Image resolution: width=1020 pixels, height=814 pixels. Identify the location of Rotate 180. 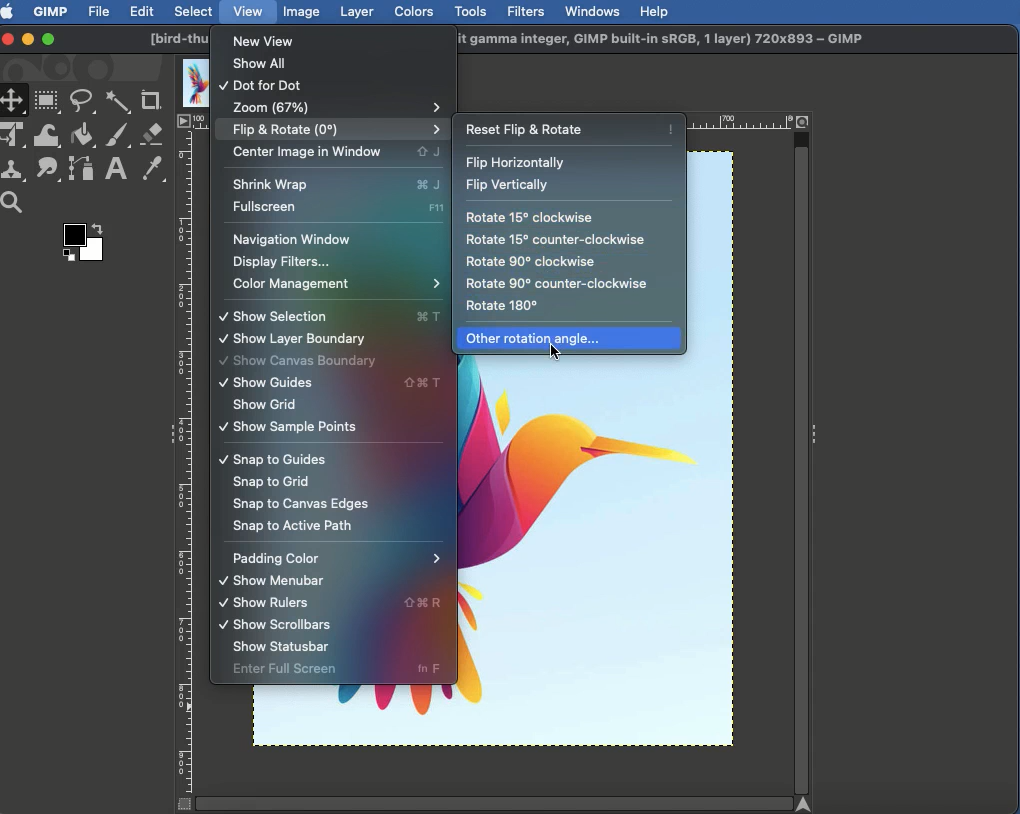
(504, 306).